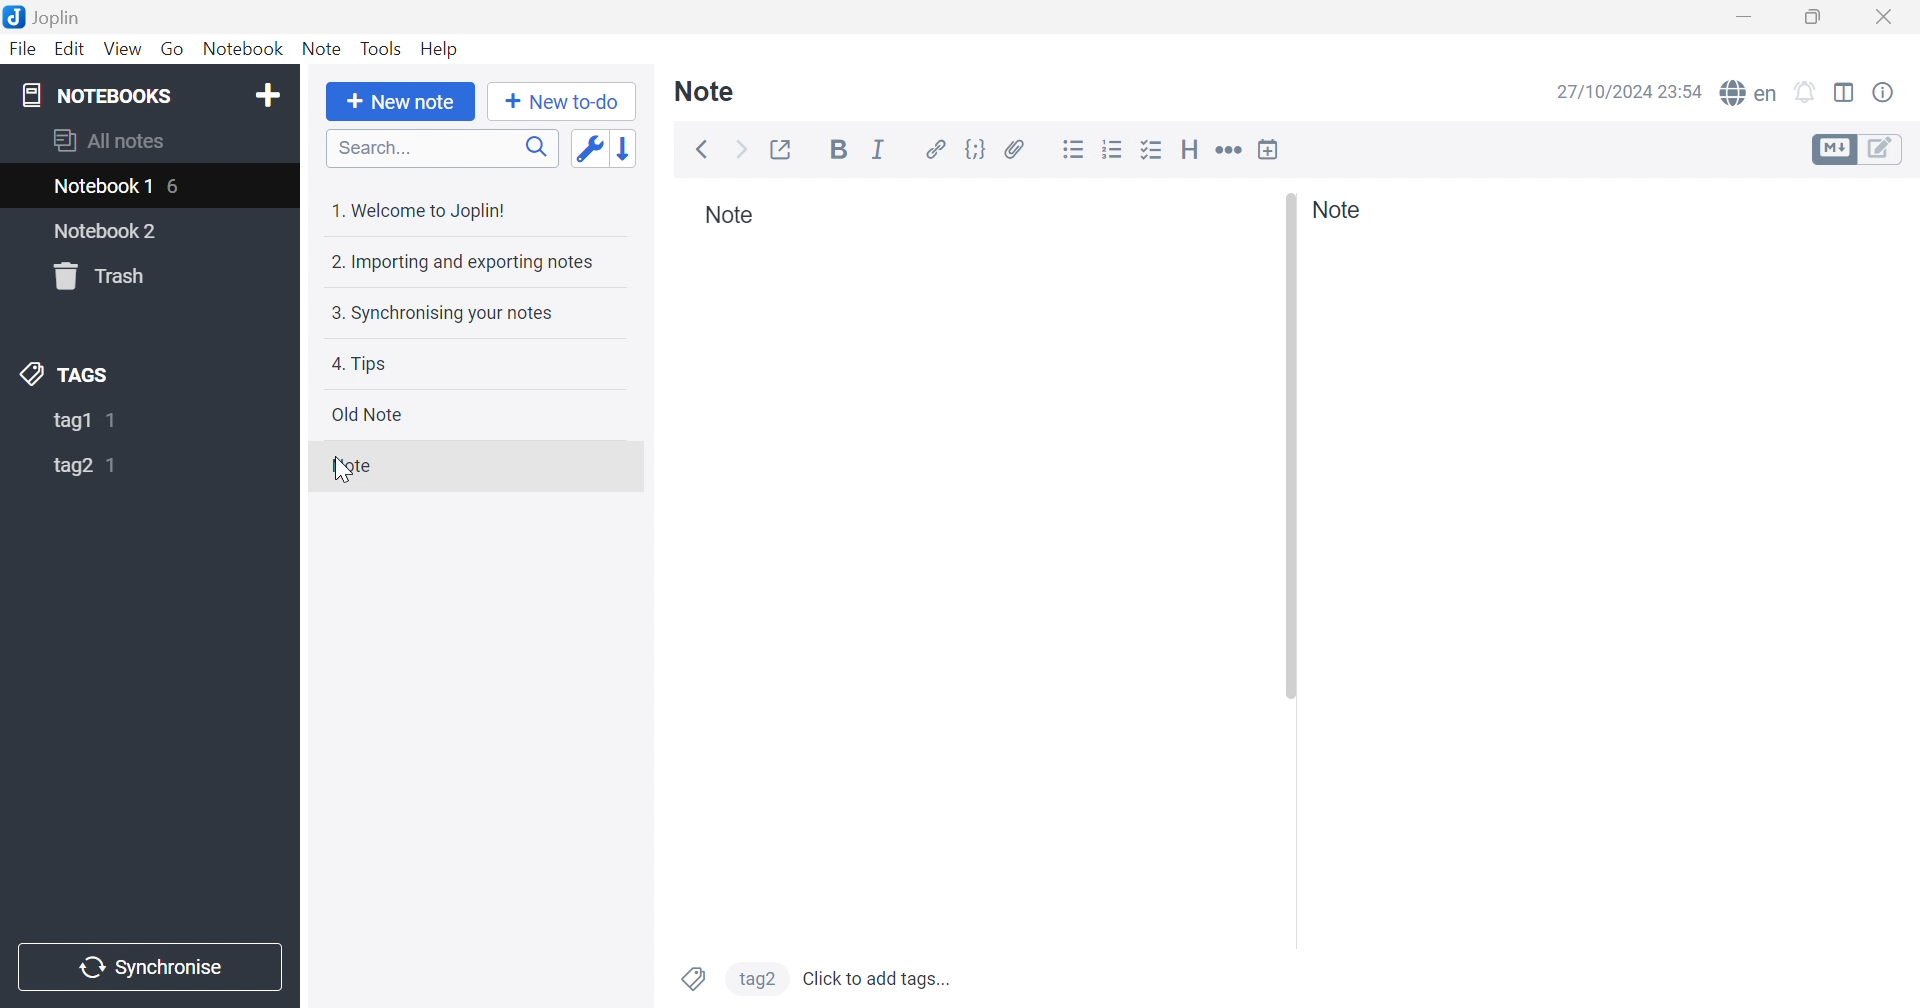  What do you see at coordinates (755, 977) in the screenshot?
I see `tag2` at bounding box center [755, 977].